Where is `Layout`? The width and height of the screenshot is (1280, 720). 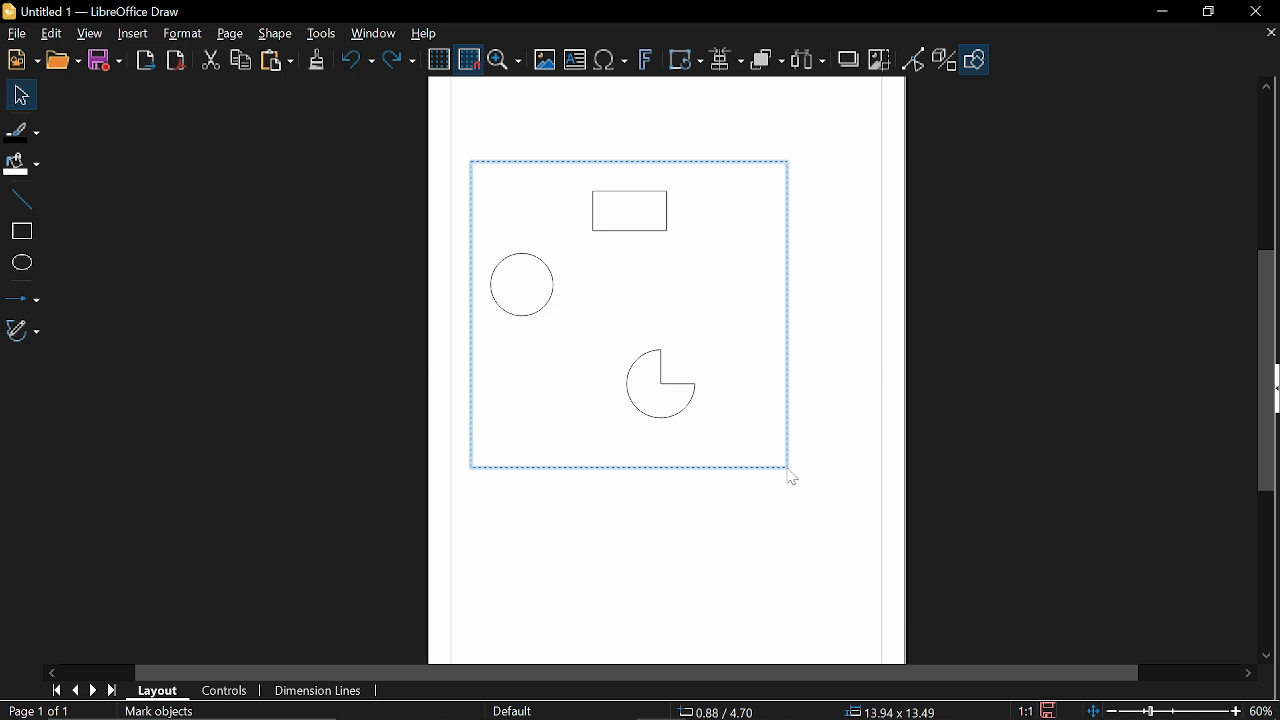
Layout is located at coordinates (156, 691).